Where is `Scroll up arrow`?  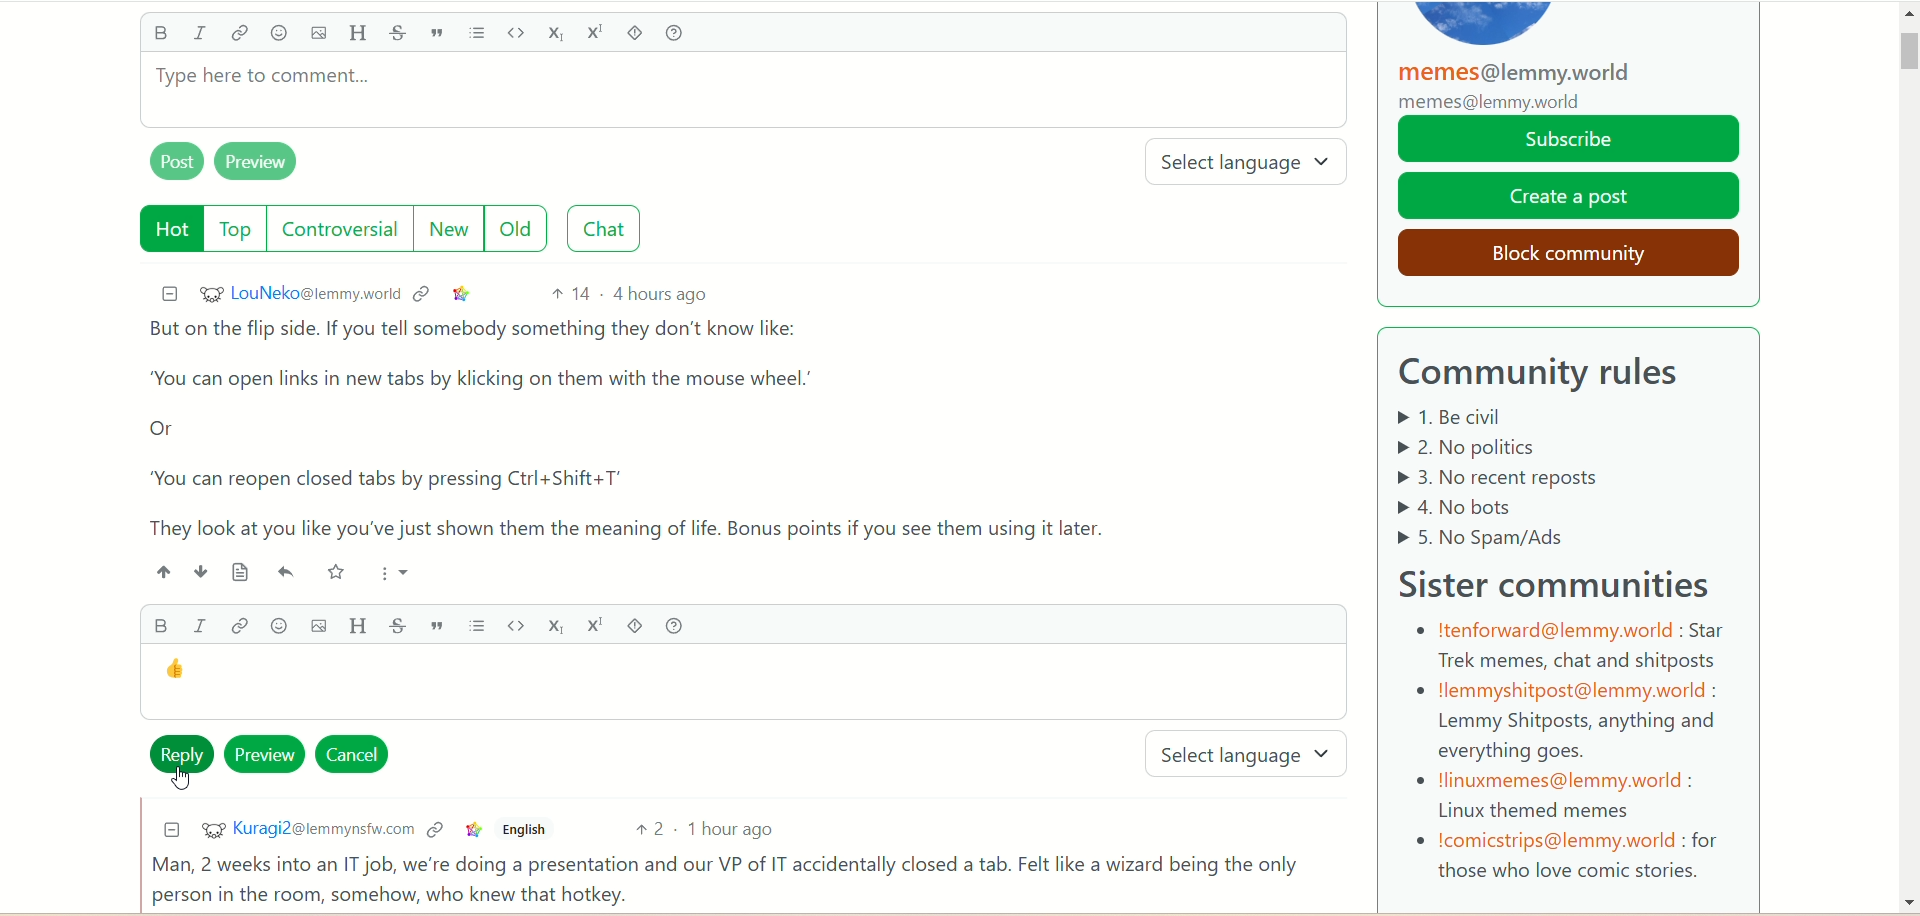
Scroll up arrow is located at coordinates (1906, 16).